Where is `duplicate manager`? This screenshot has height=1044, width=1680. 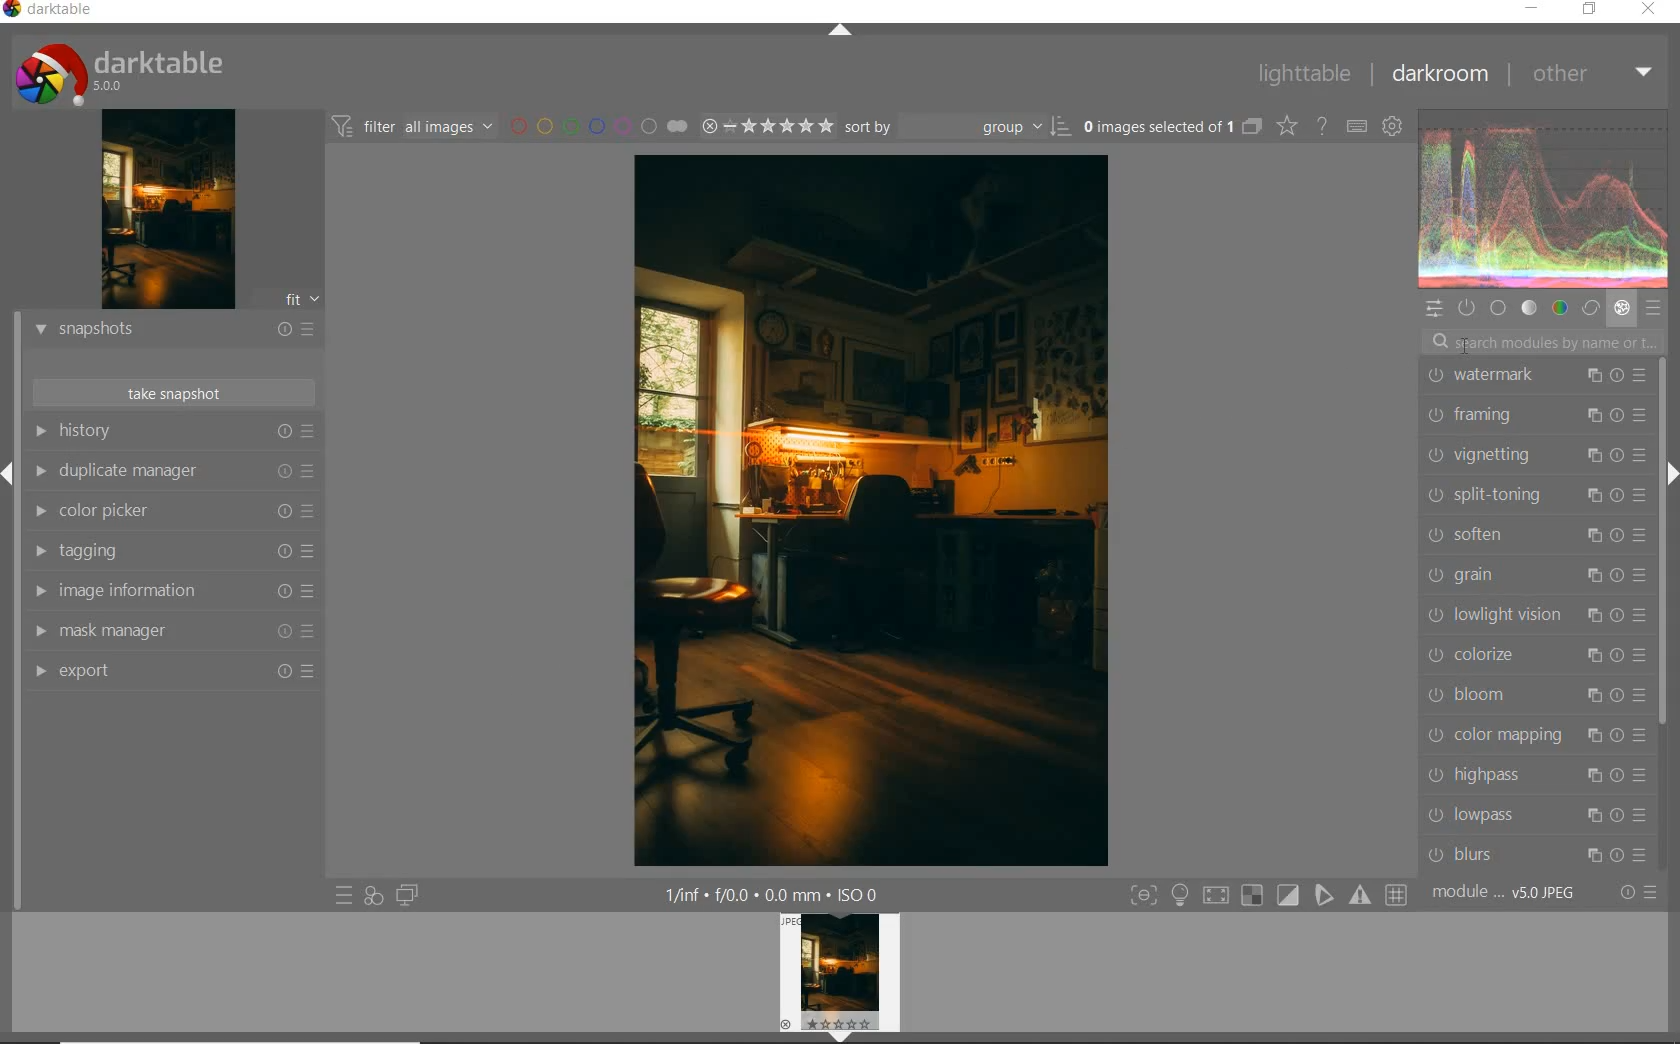
duplicate manager is located at coordinates (172, 471).